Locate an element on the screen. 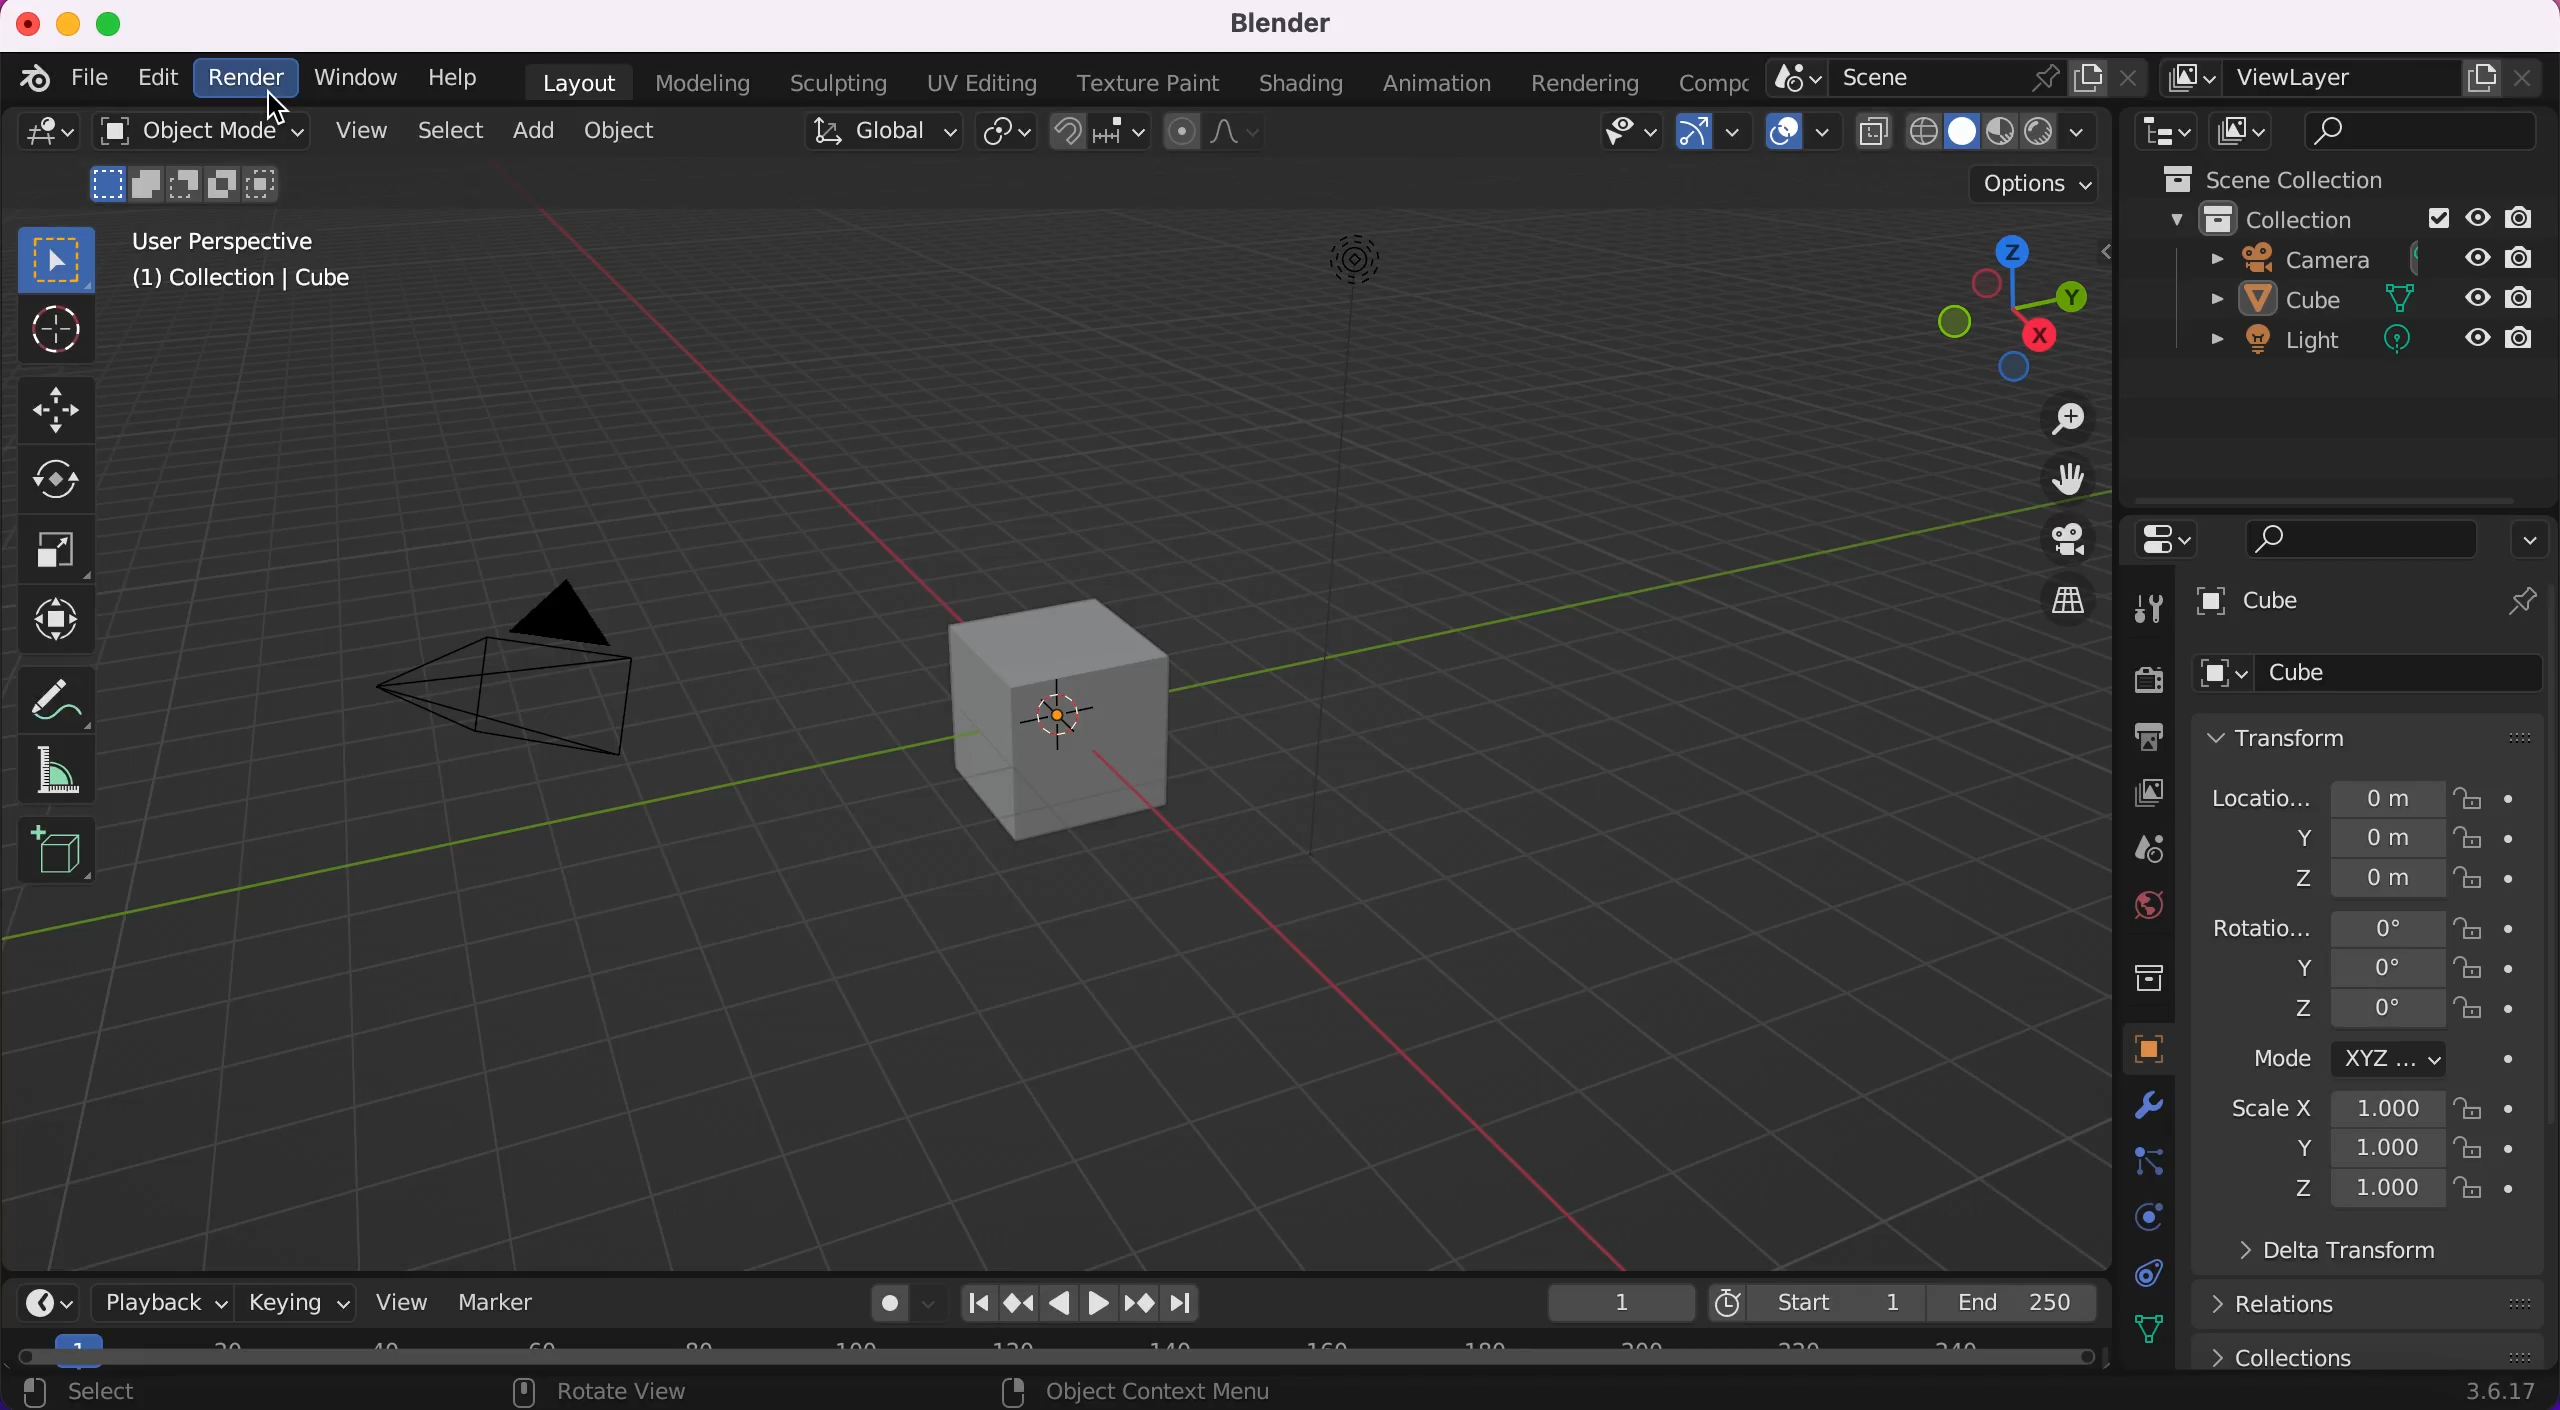 Image resolution: width=2560 pixels, height=1410 pixels. camera is located at coordinates (2285, 260).